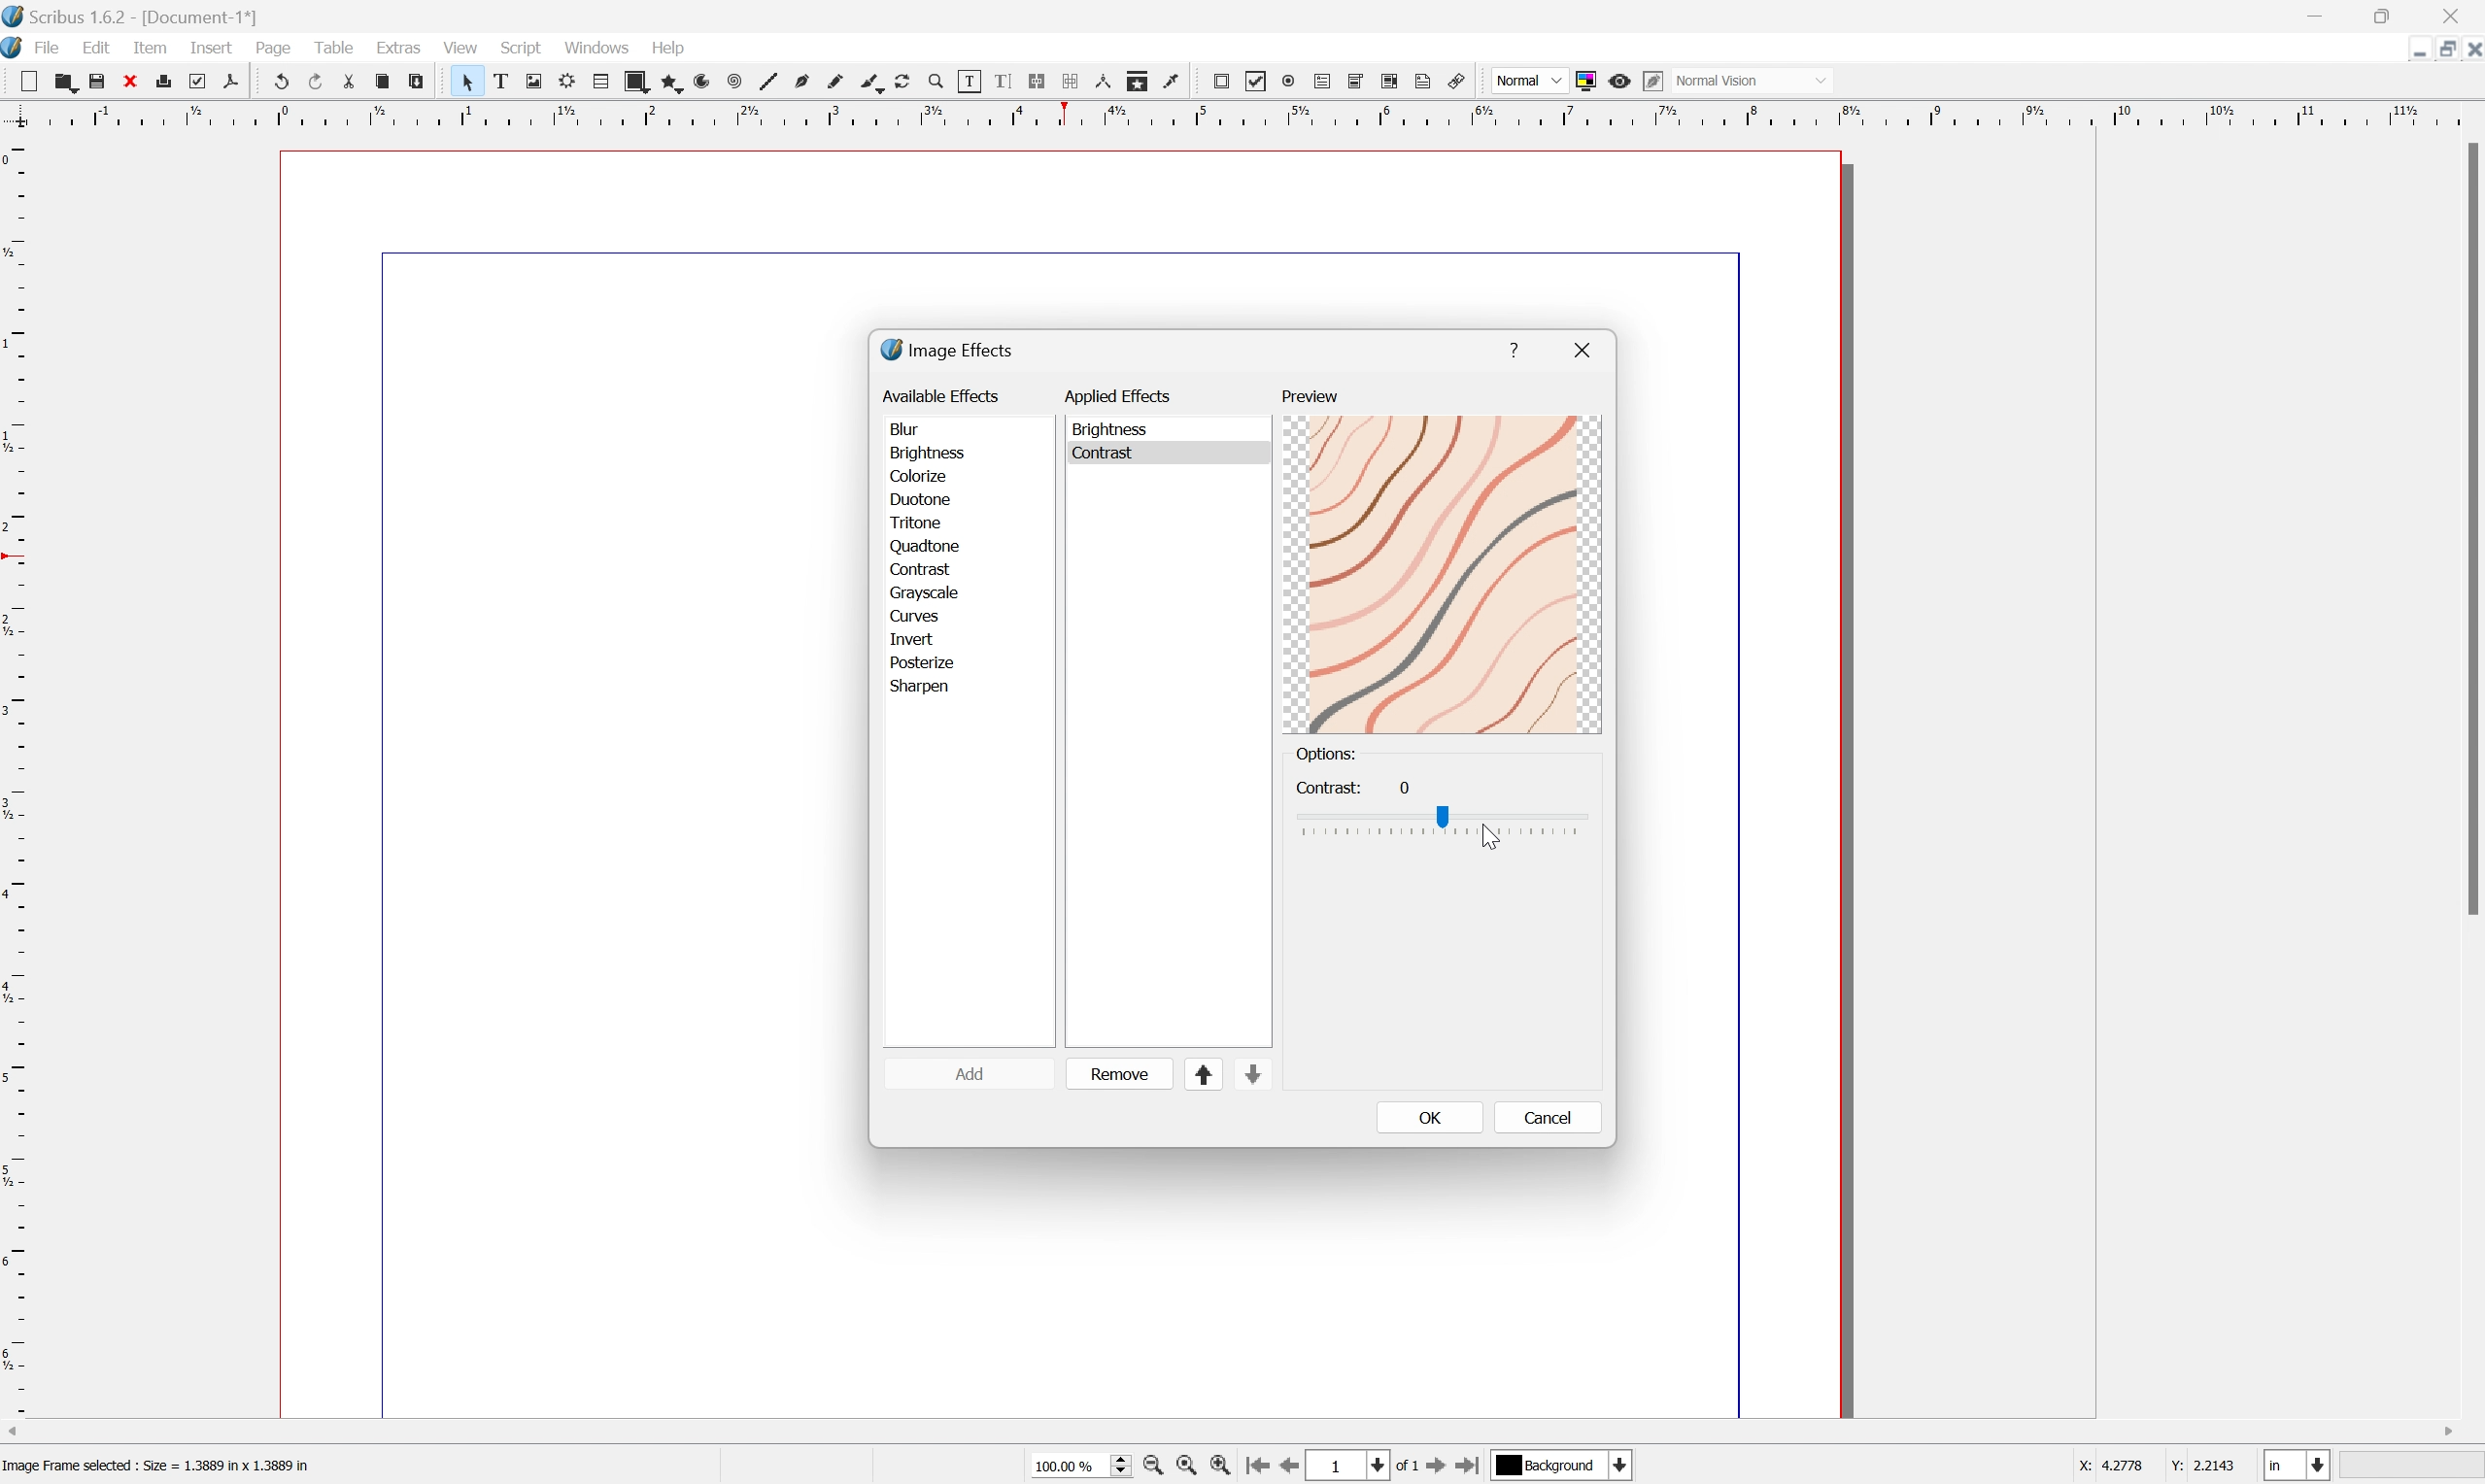 The width and height of the screenshot is (2485, 1484). I want to click on options:, so click(1328, 755).